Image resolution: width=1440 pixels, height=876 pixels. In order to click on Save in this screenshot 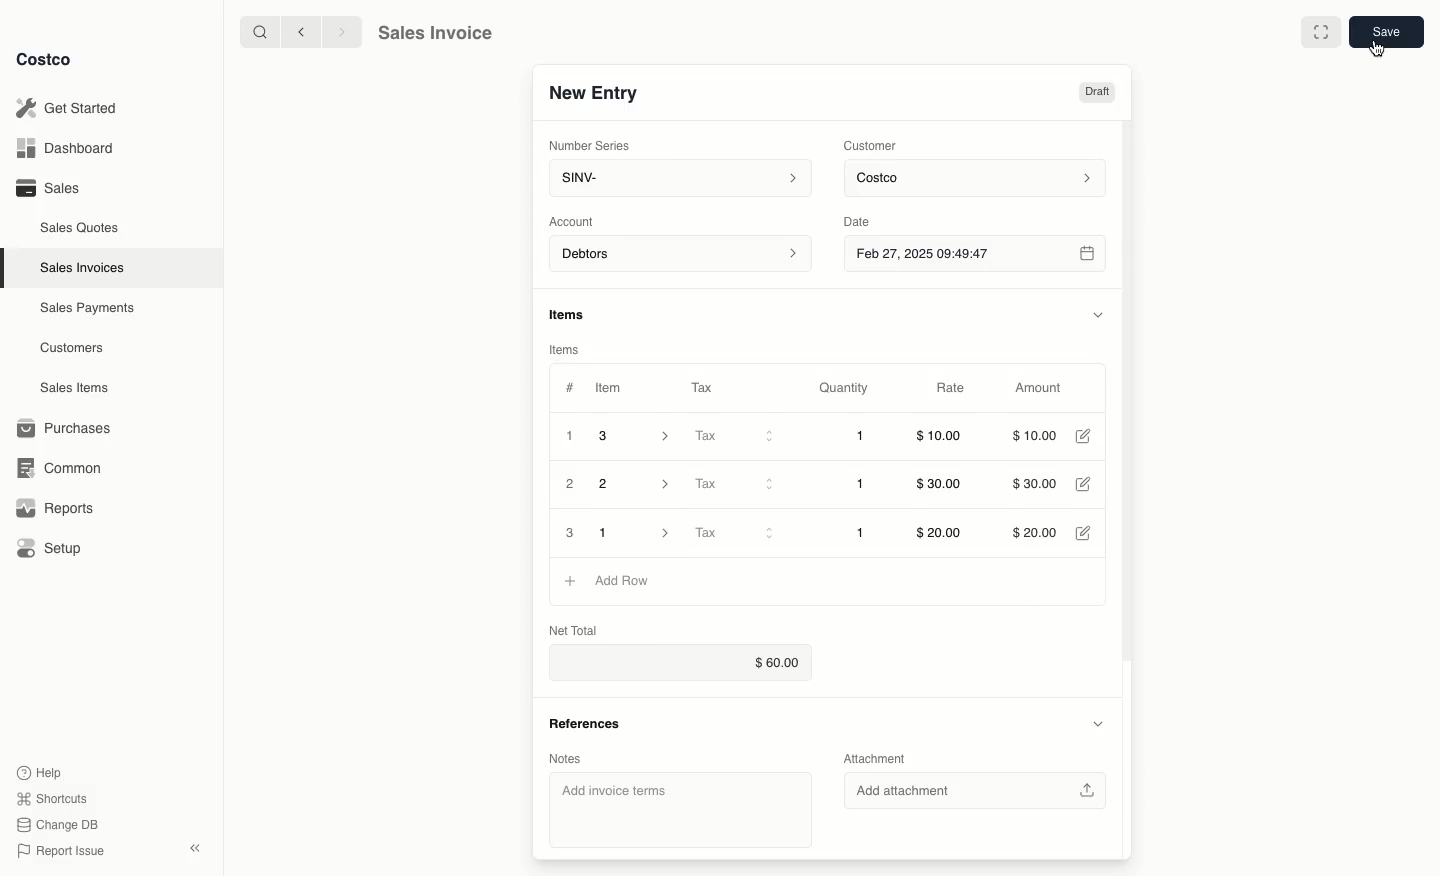, I will do `click(1385, 33)`.